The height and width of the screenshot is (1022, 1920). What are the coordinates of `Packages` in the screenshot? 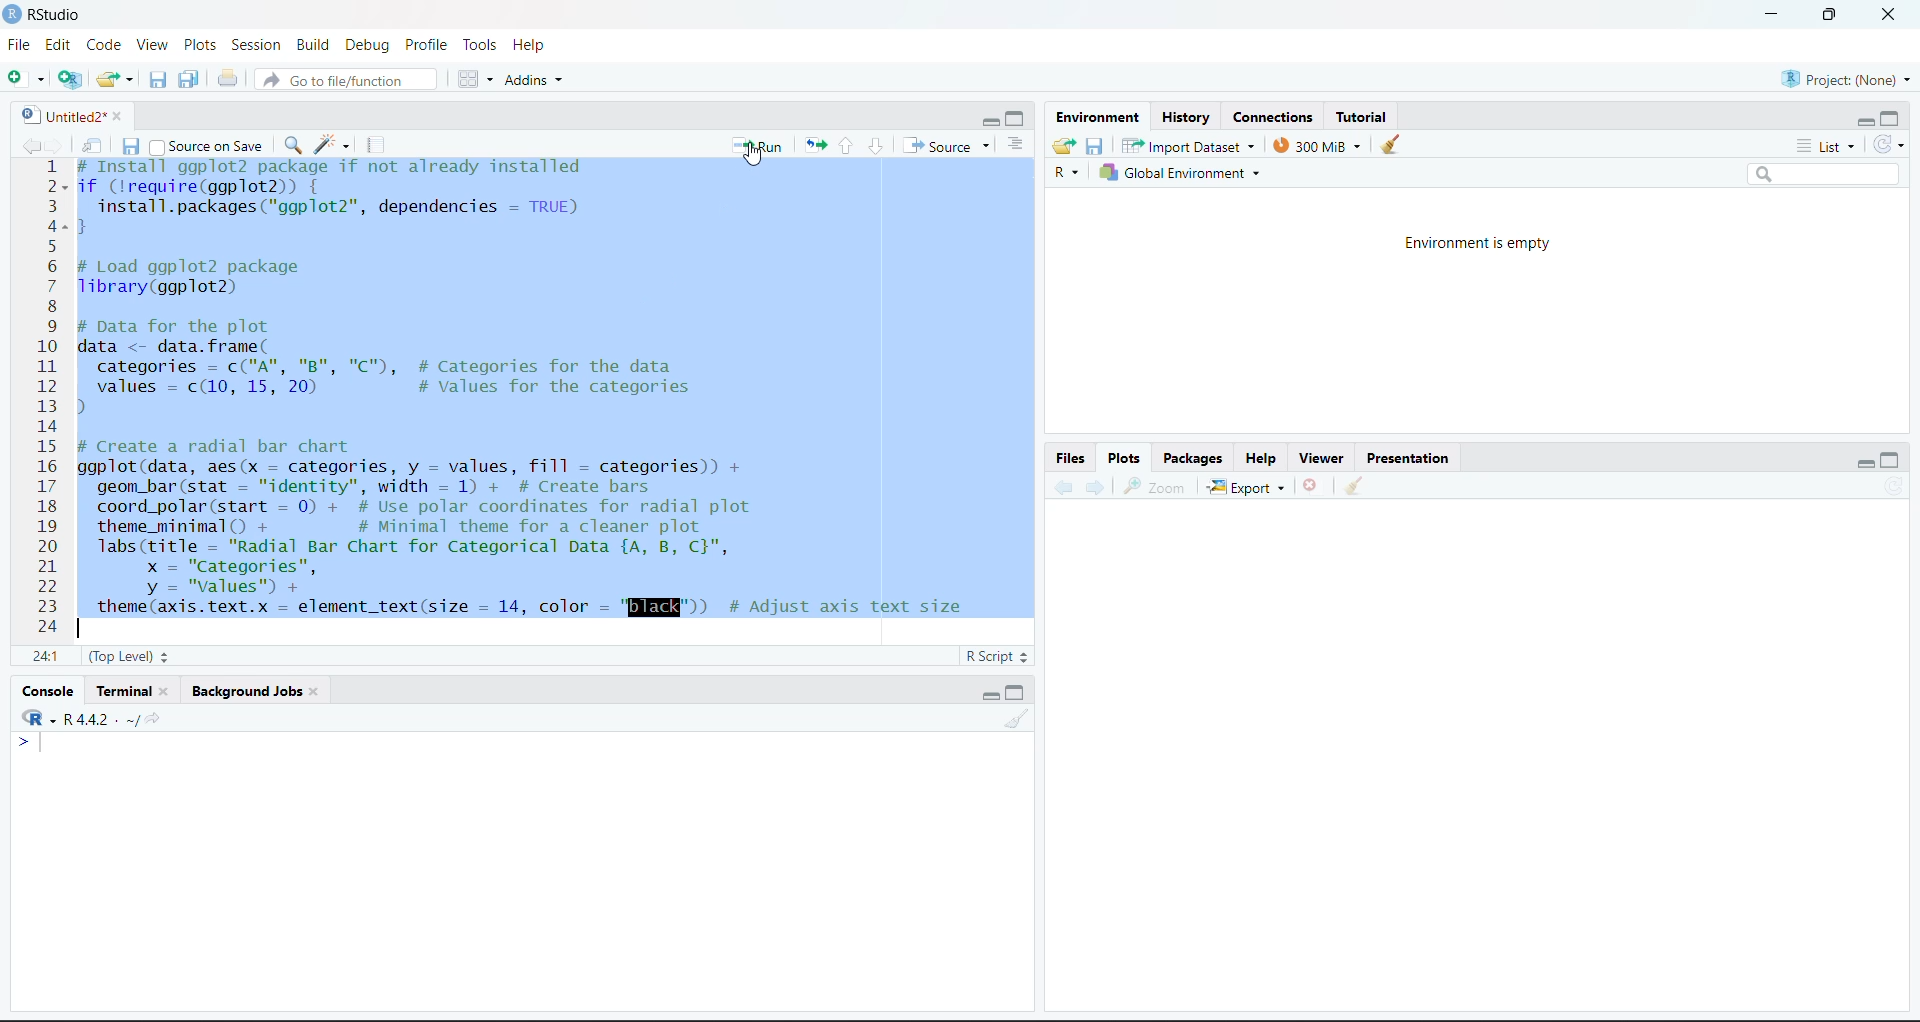 It's located at (1192, 458).